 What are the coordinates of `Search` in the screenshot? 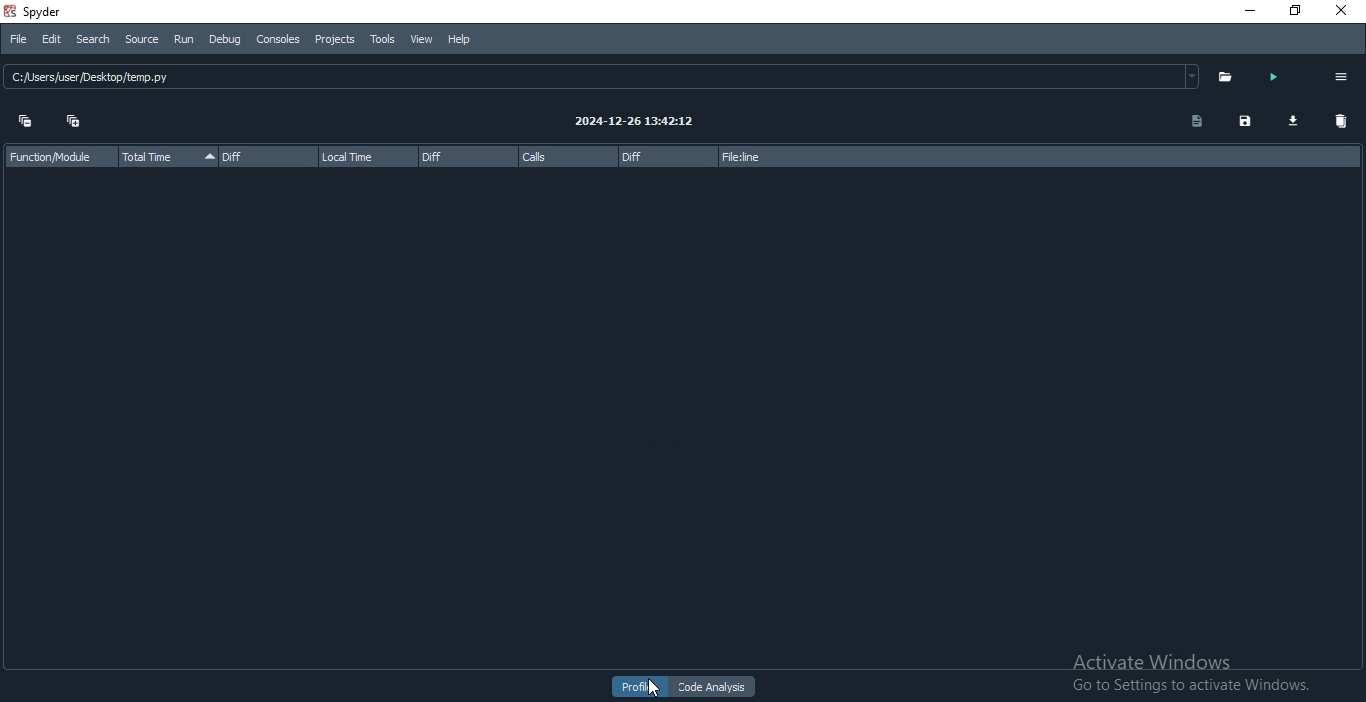 It's located at (91, 41).